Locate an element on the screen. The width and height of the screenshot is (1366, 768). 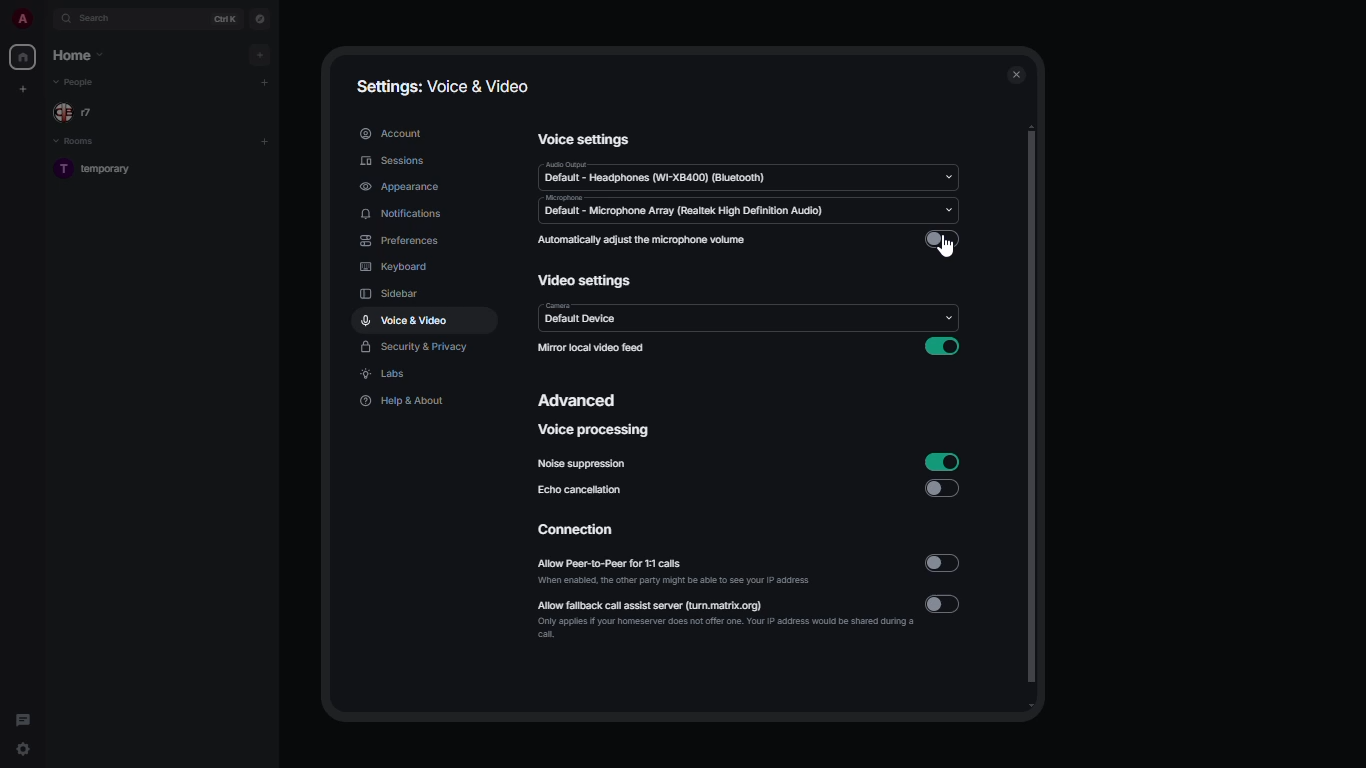
voice settings is located at coordinates (586, 139).